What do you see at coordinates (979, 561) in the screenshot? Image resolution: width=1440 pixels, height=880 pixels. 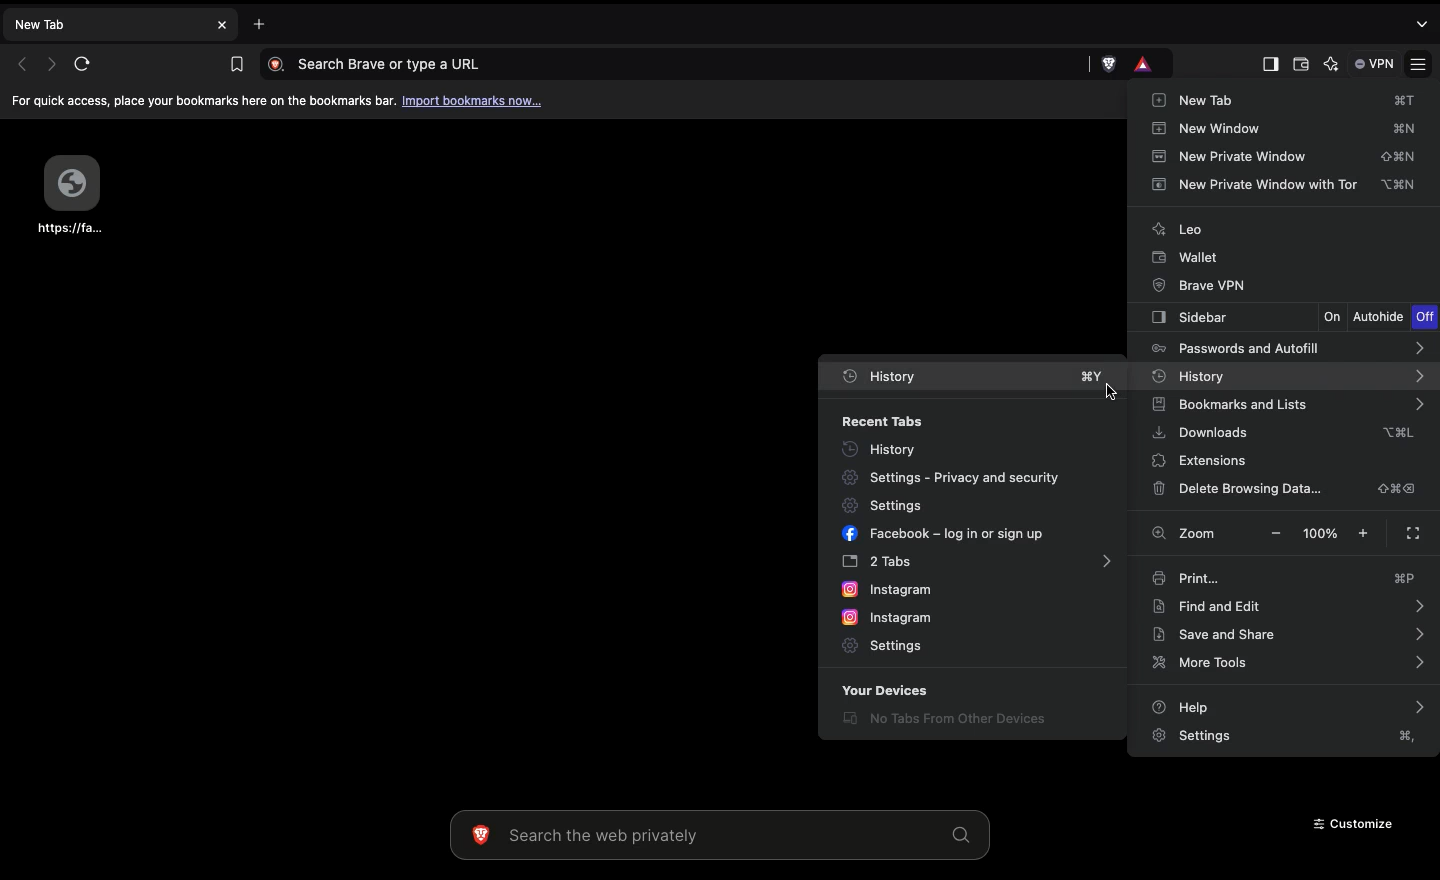 I see `2 tabs` at bounding box center [979, 561].